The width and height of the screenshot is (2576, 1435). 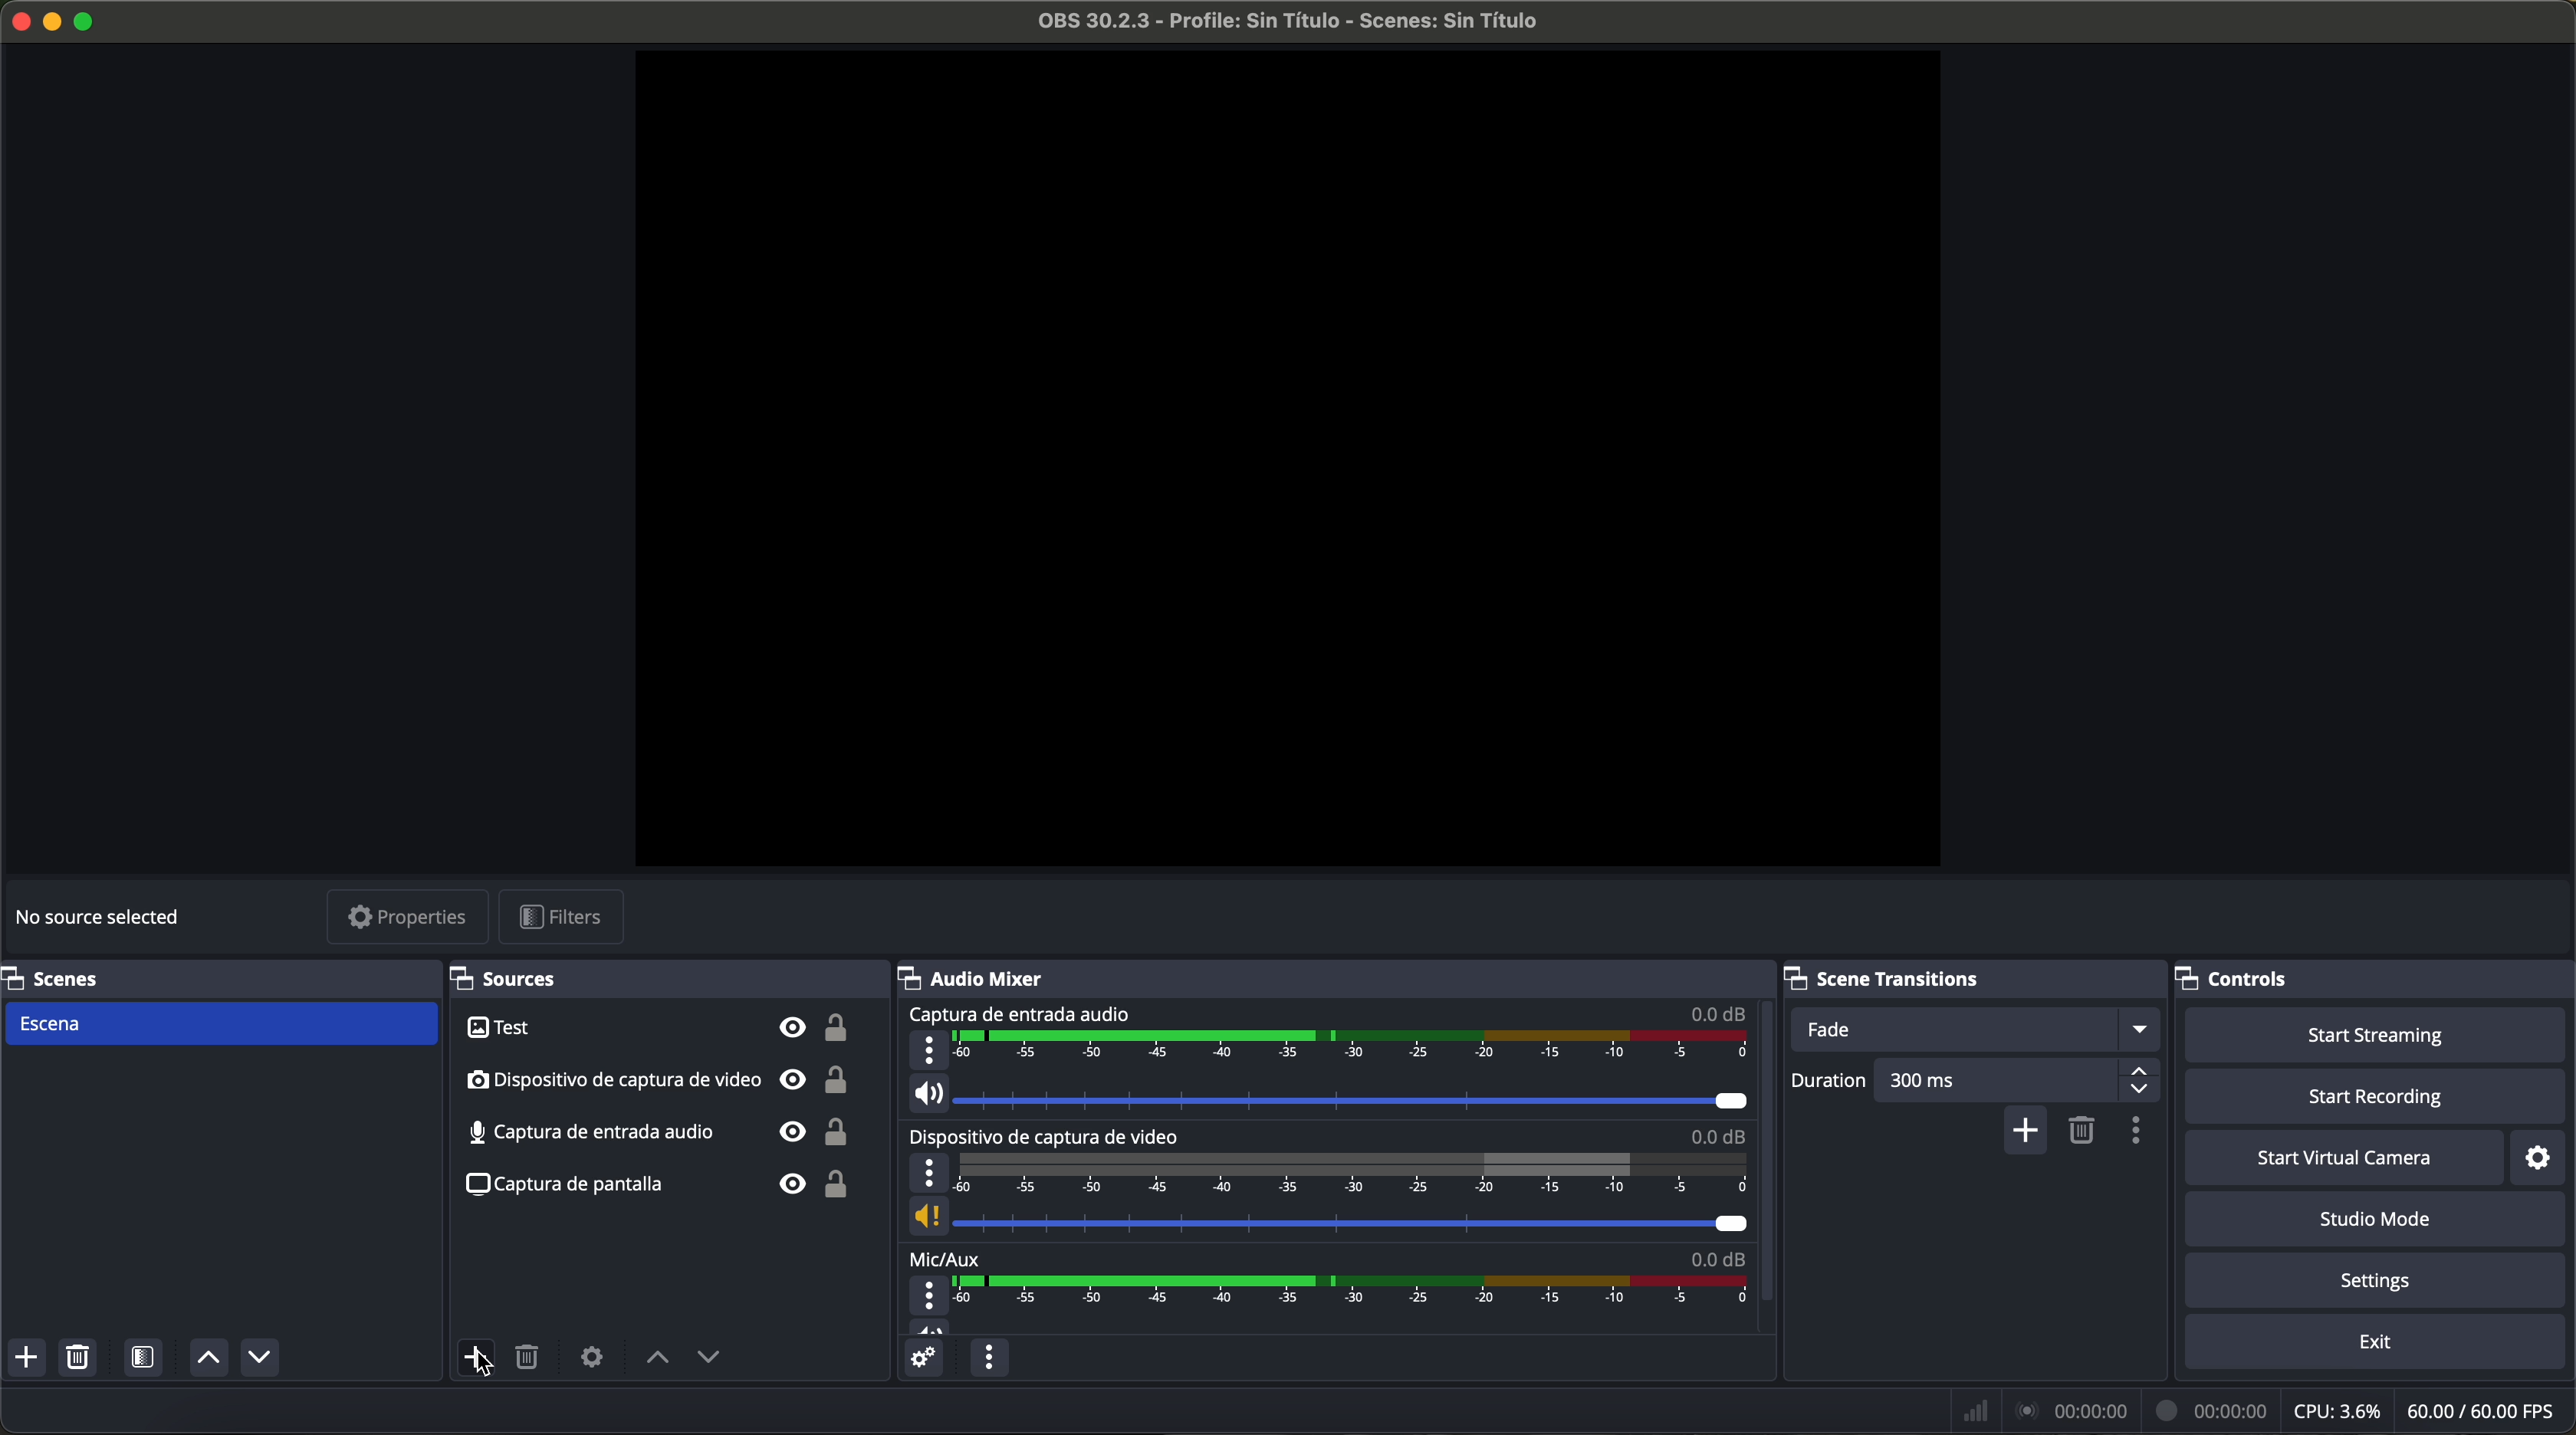 What do you see at coordinates (1288, 21) in the screenshot?
I see `file name` at bounding box center [1288, 21].